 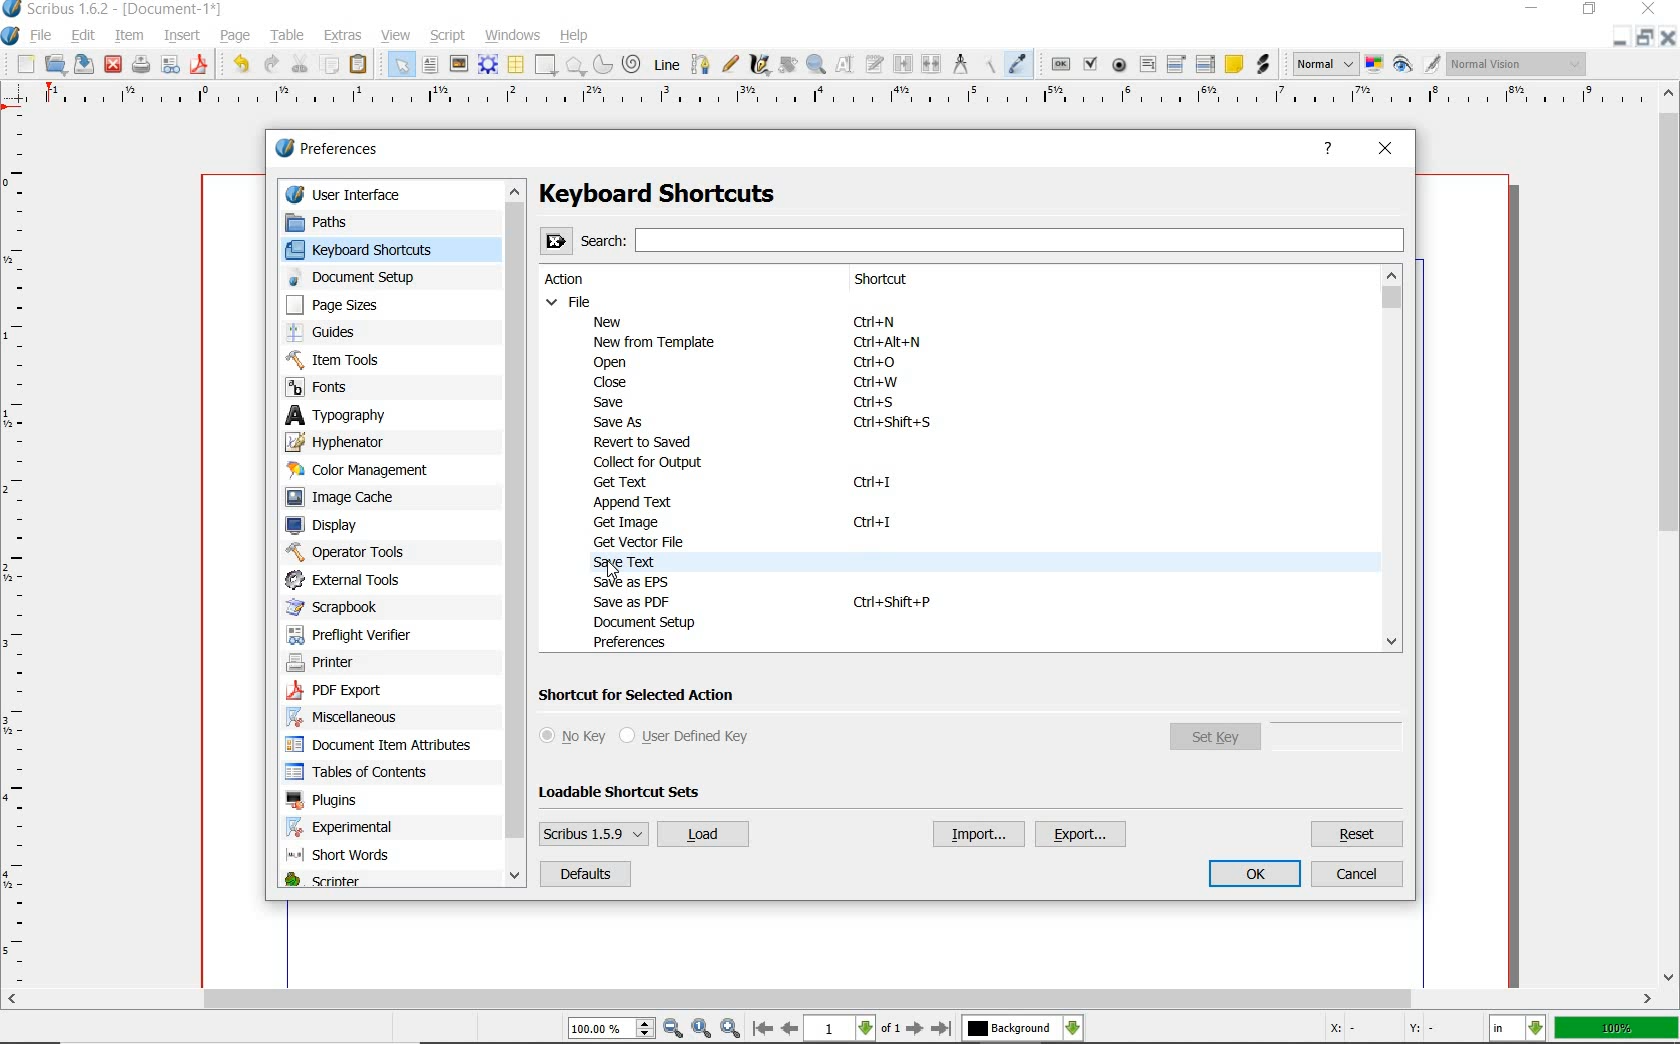 What do you see at coordinates (788, 66) in the screenshot?
I see `rotate item` at bounding box center [788, 66].